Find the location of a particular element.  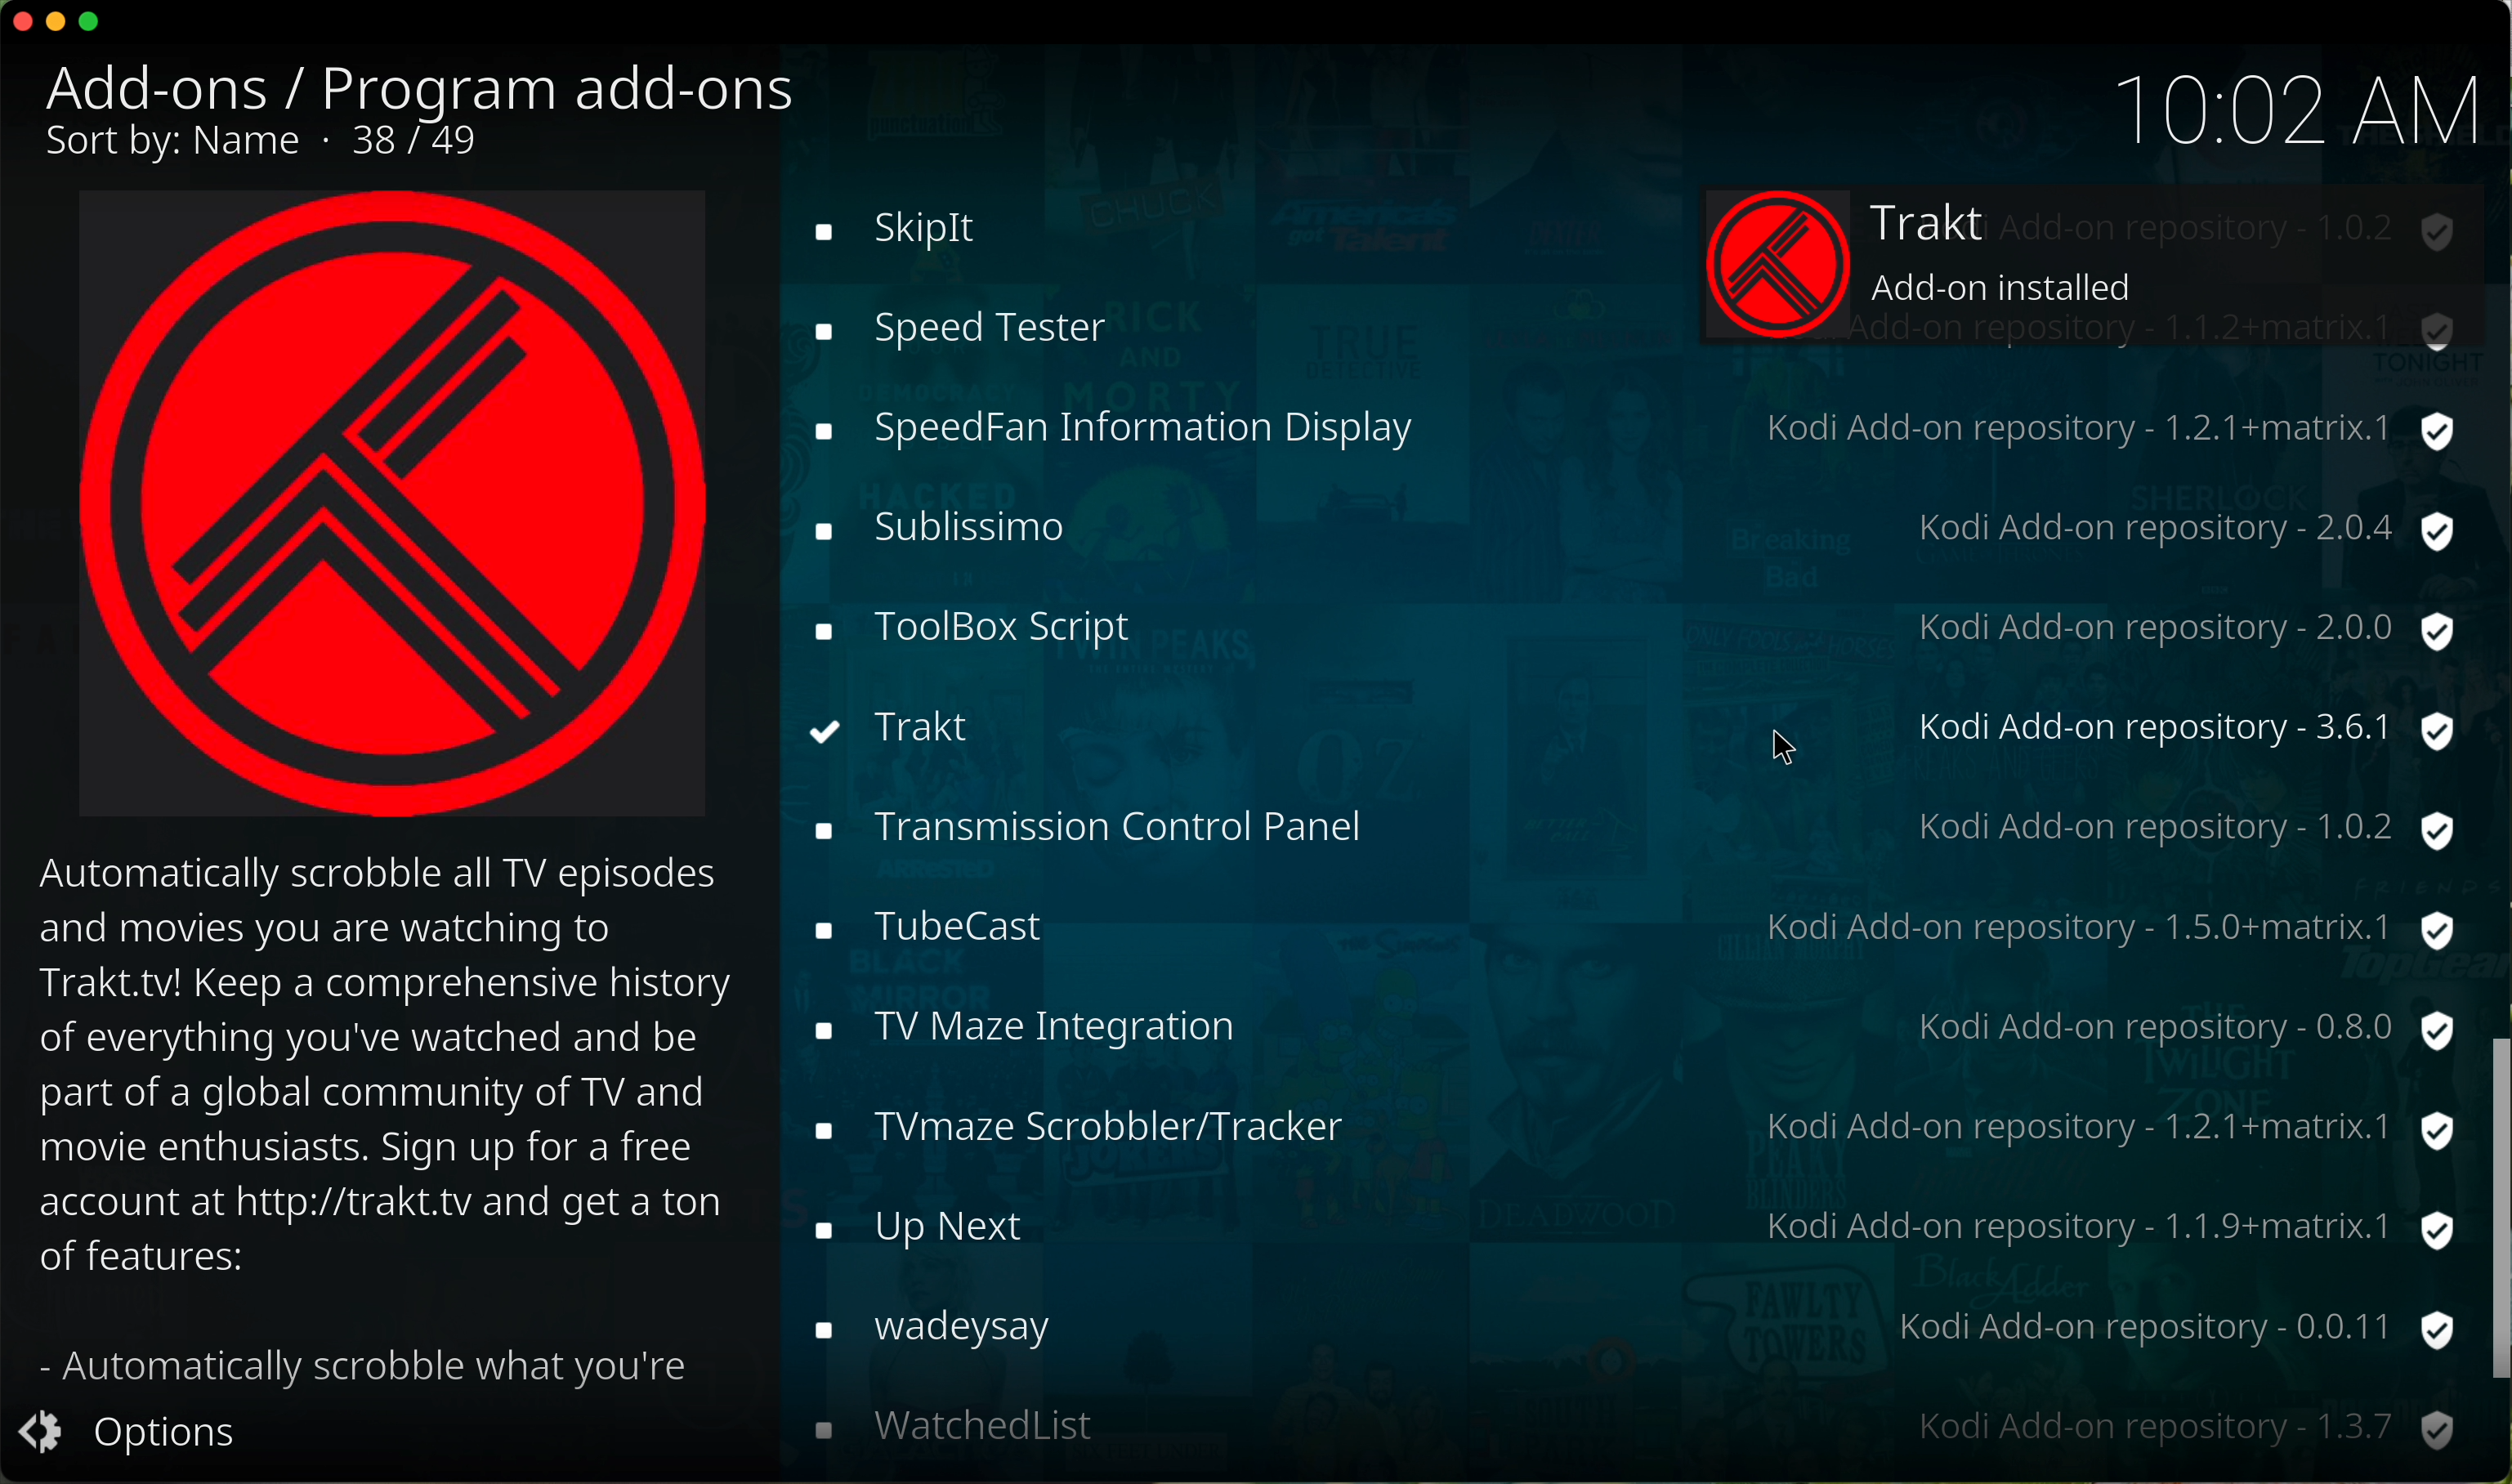

program add-ons is located at coordinates (563, 81).